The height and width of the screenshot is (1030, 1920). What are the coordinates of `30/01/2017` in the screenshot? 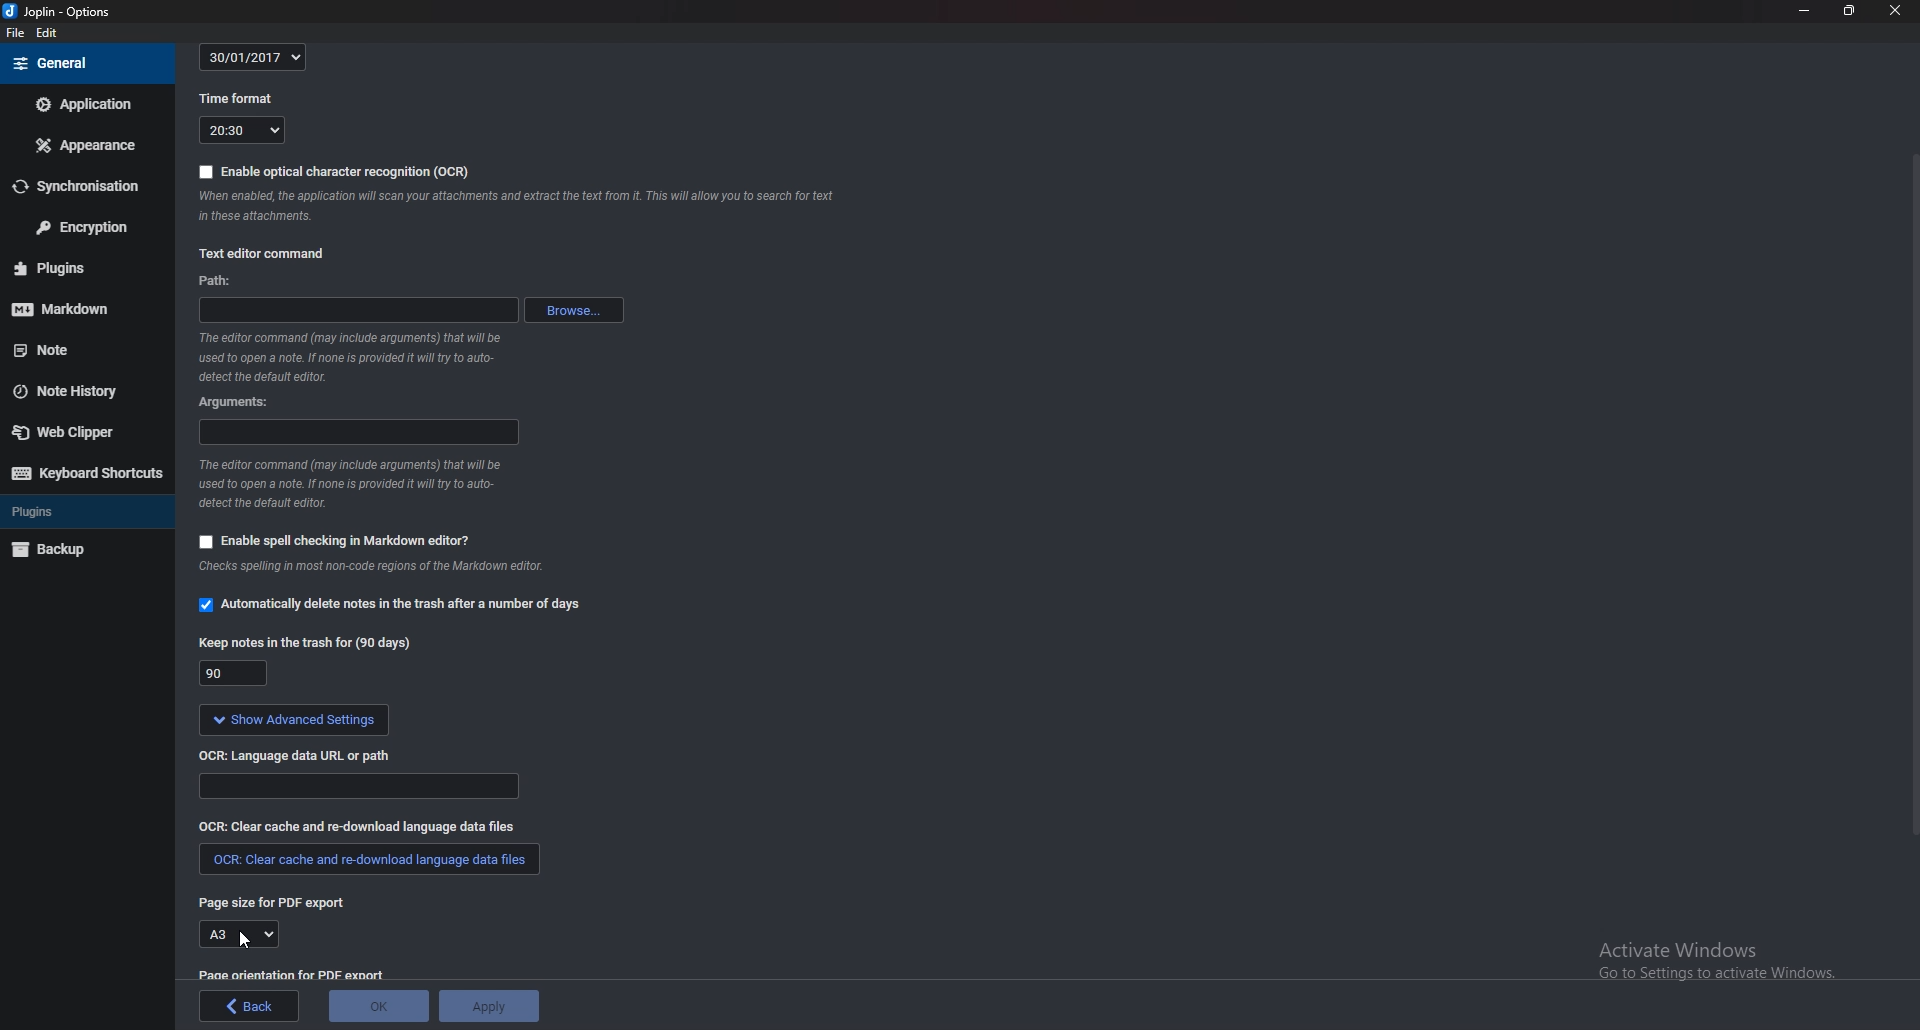 It's located at (256, 55).